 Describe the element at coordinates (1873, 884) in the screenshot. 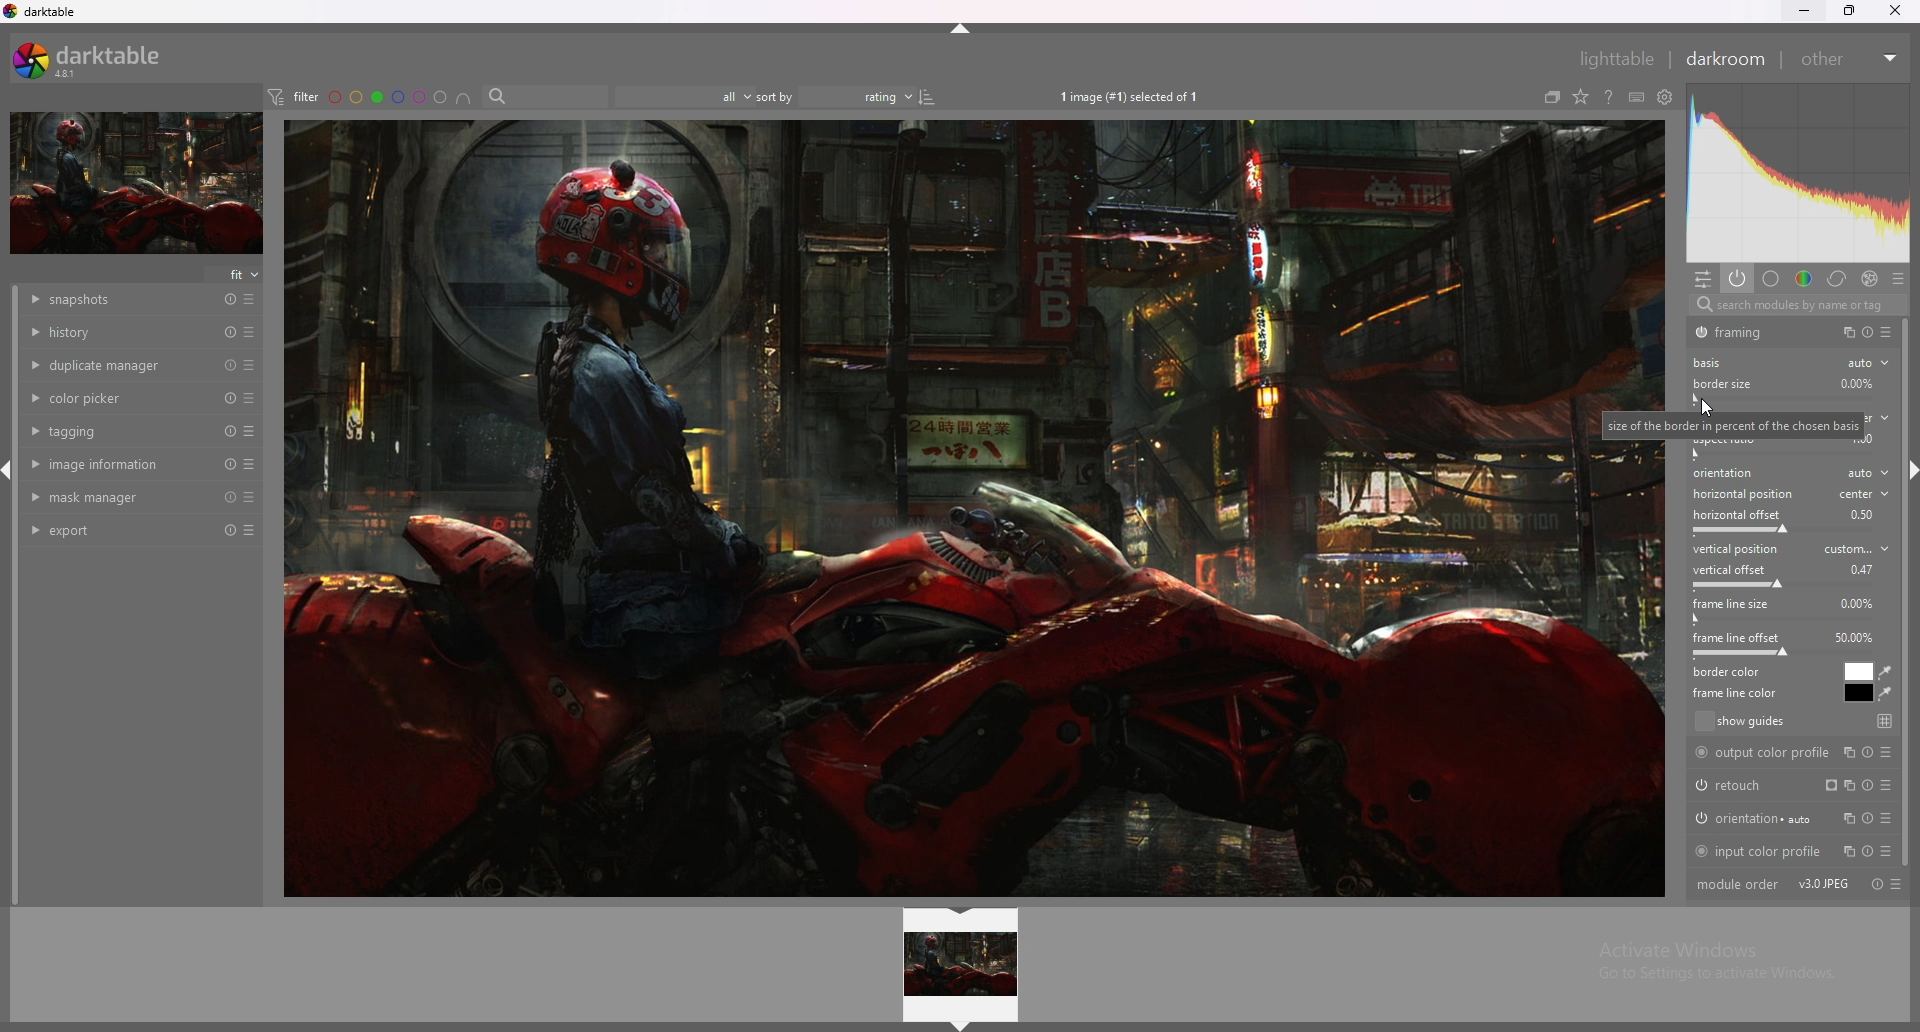

I see `toggle` at that location.